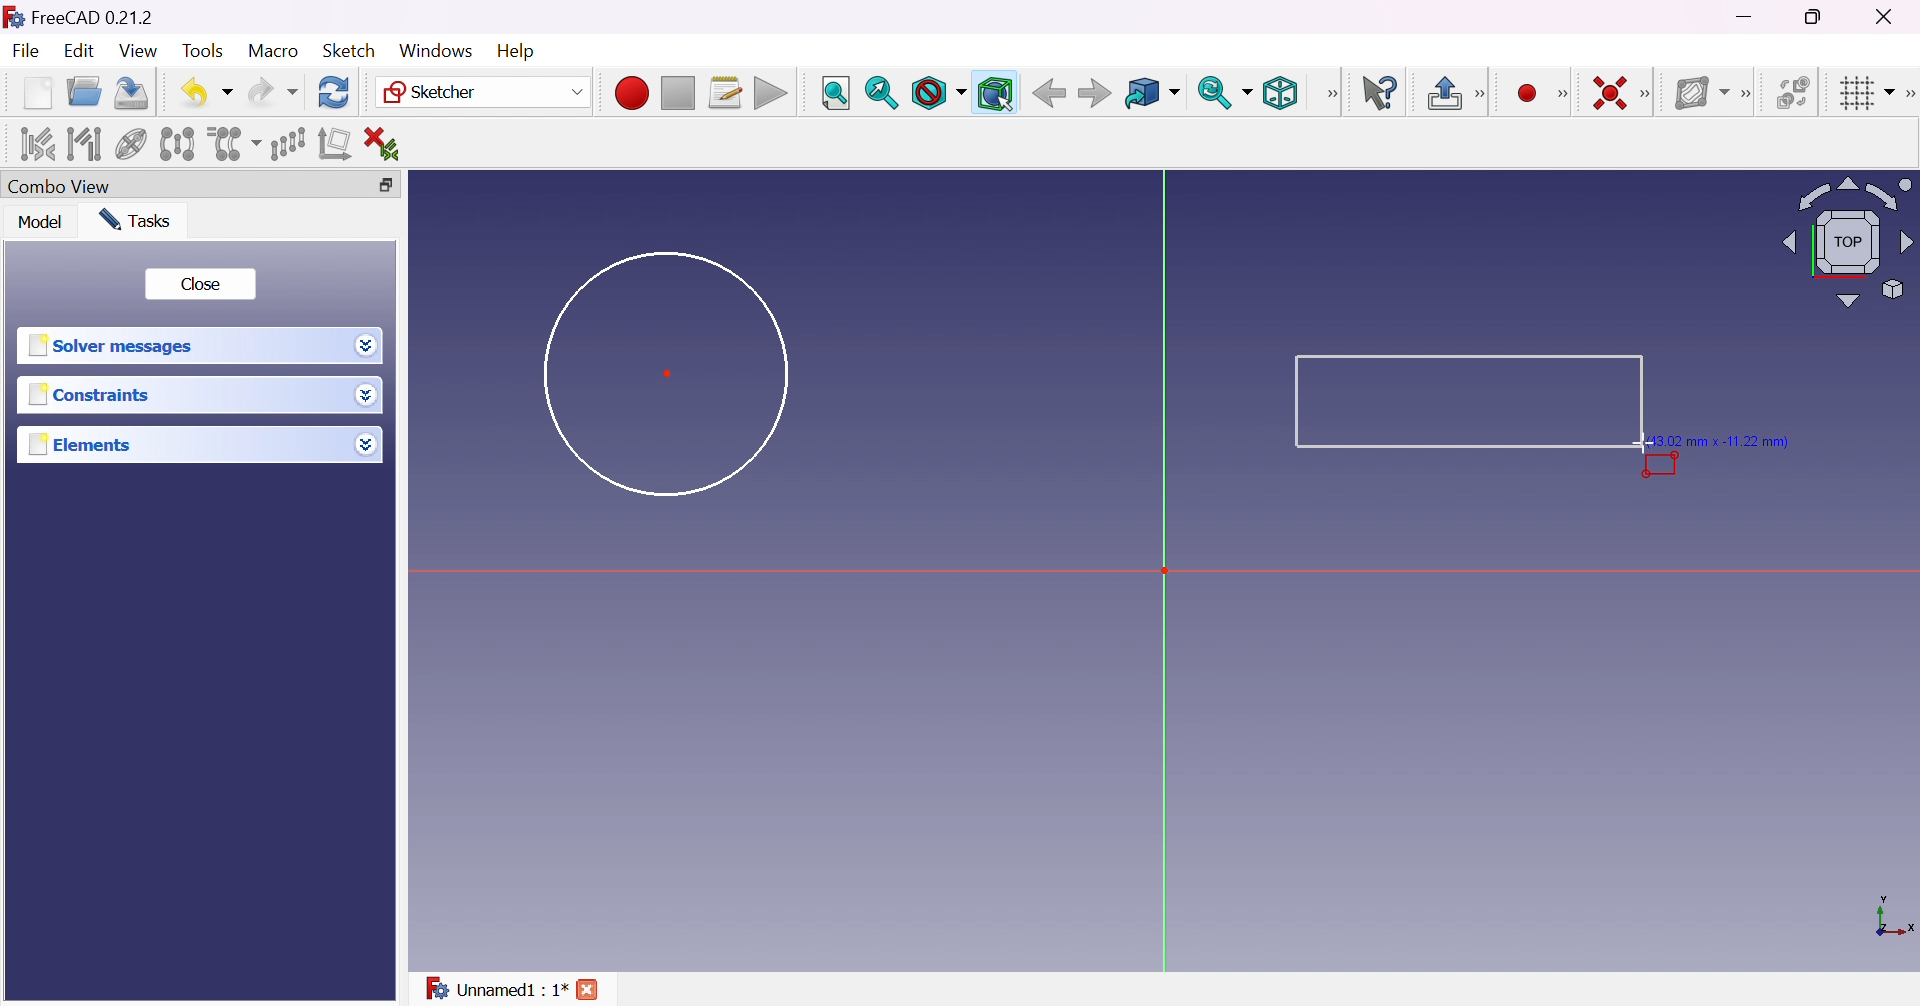 Image resolution: width=1920 pixels, height=1006 pixels. What do you see at coordinates (380, 186) in the screenshot?
I see `Restore down` at bounding box center [380, 186].